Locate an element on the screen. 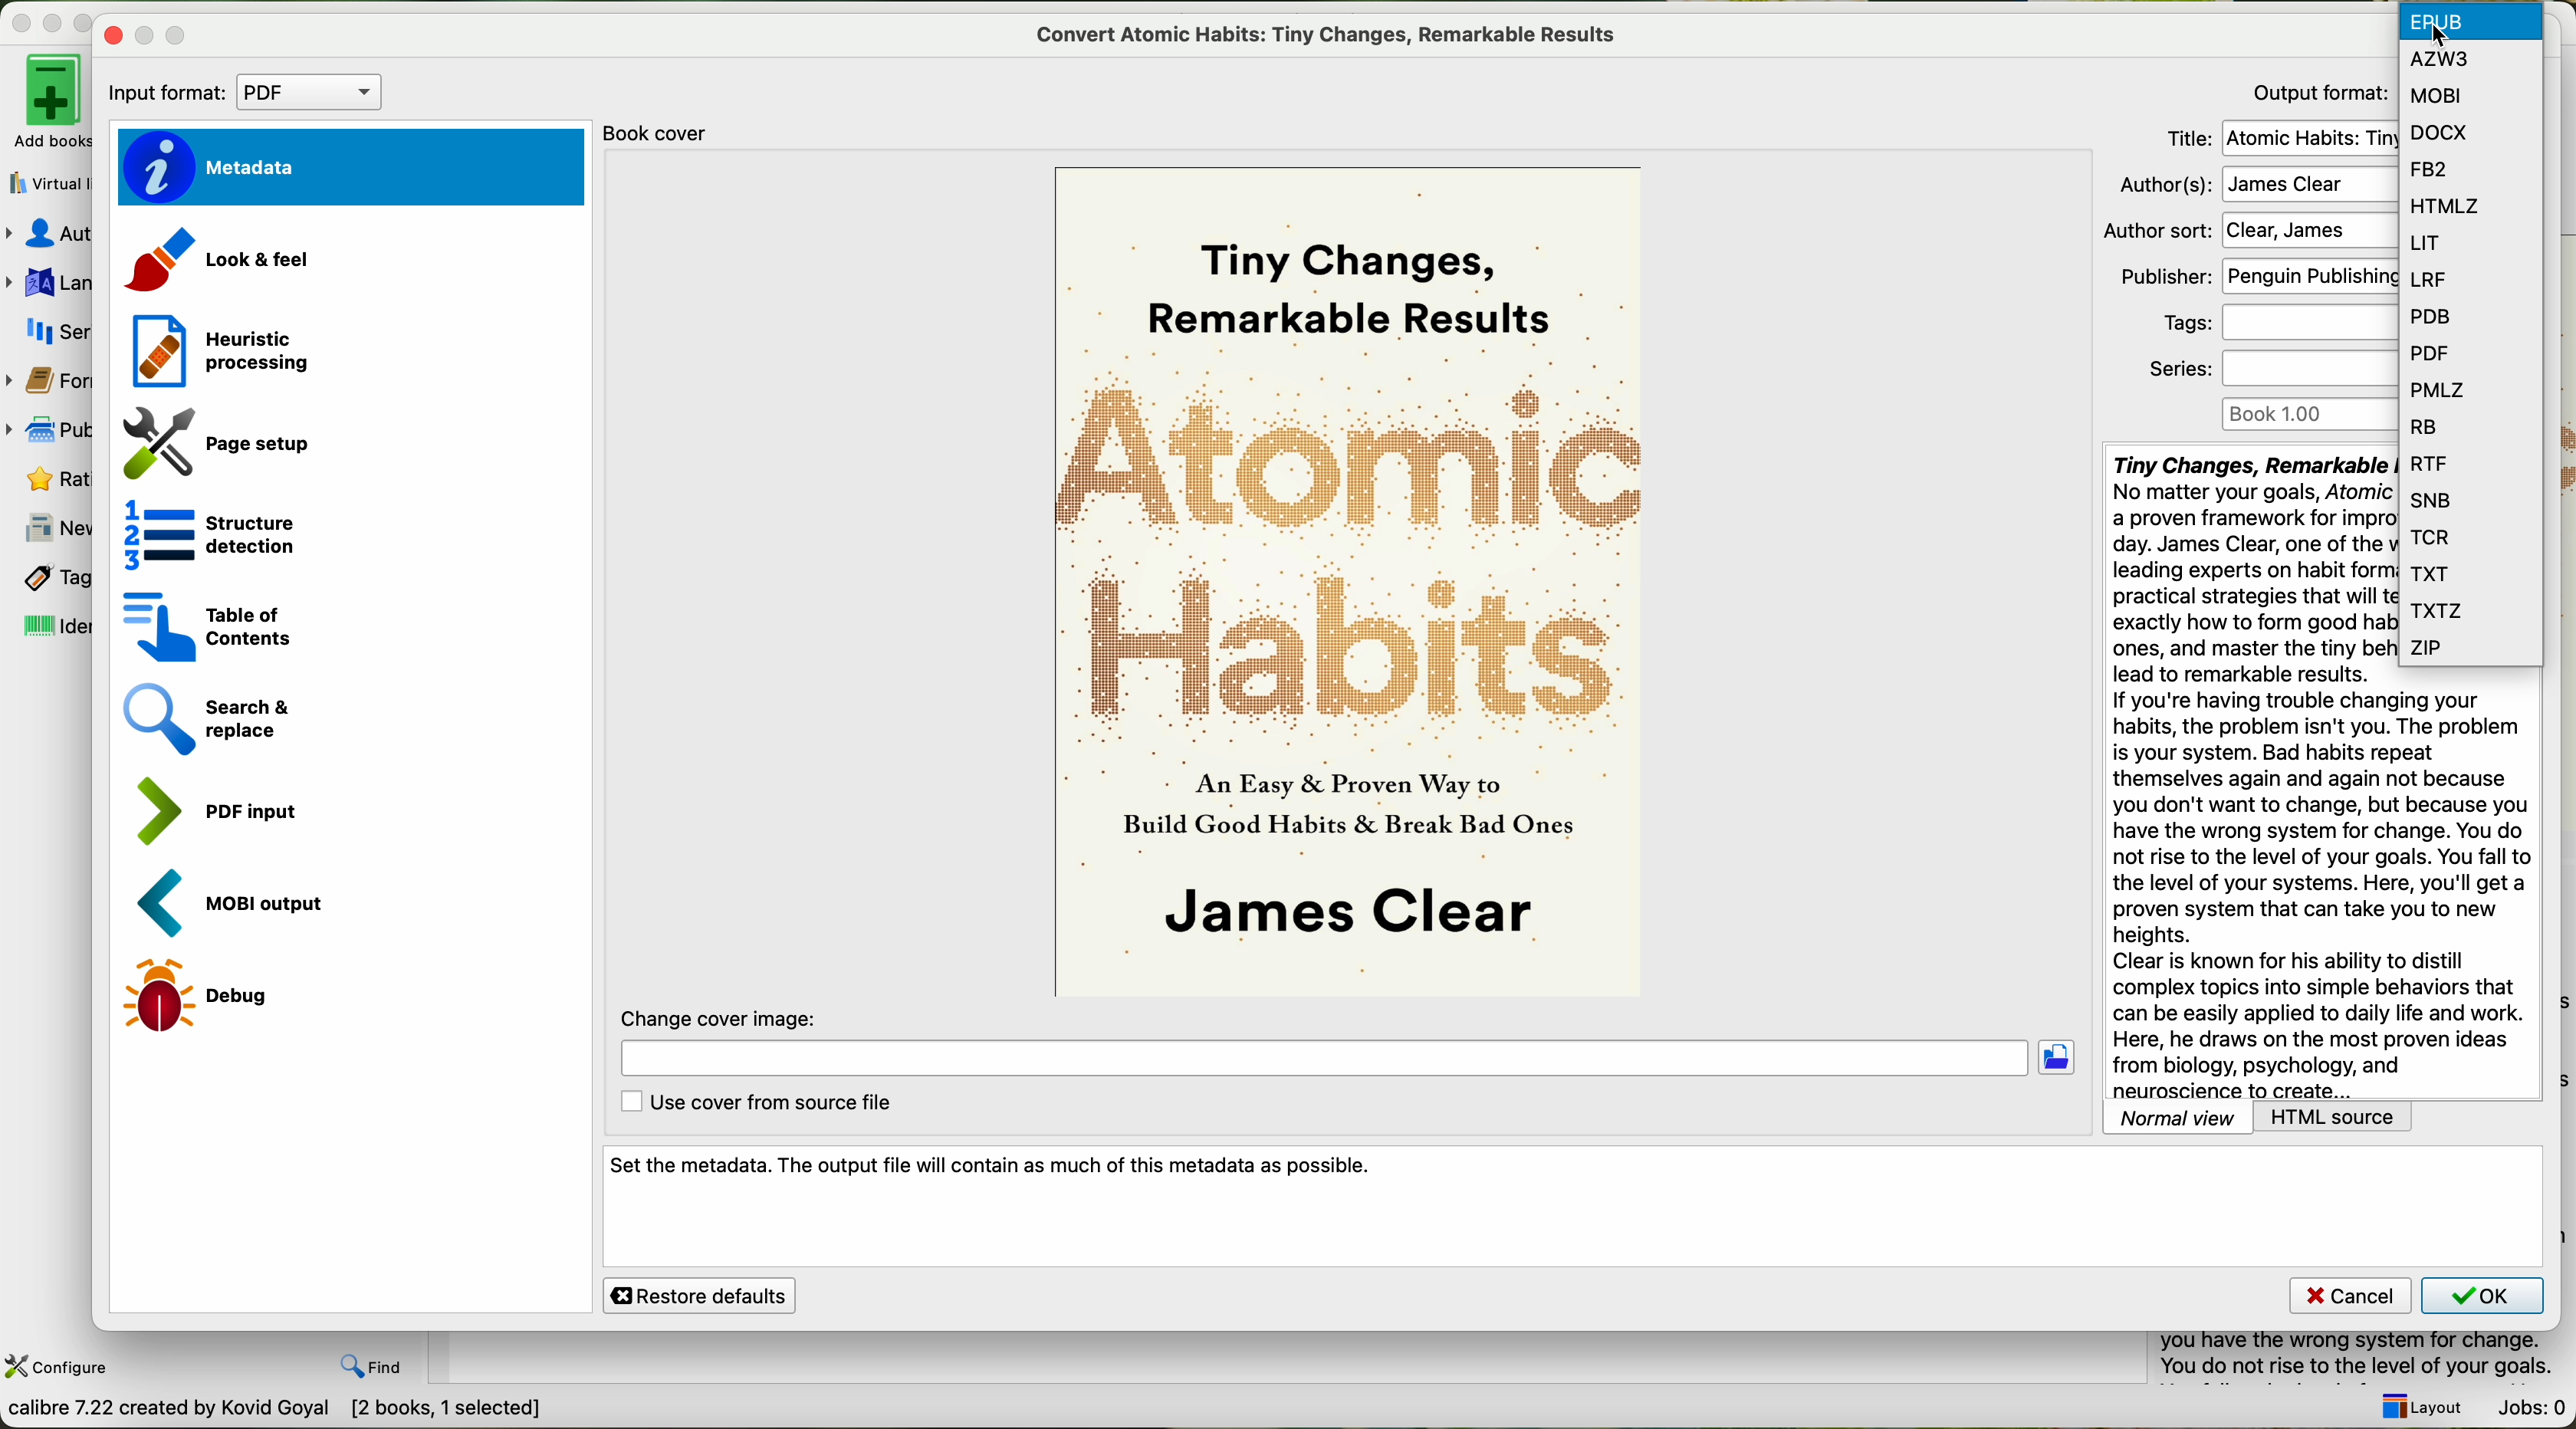  TCR is located at coordinates (2471, 535).